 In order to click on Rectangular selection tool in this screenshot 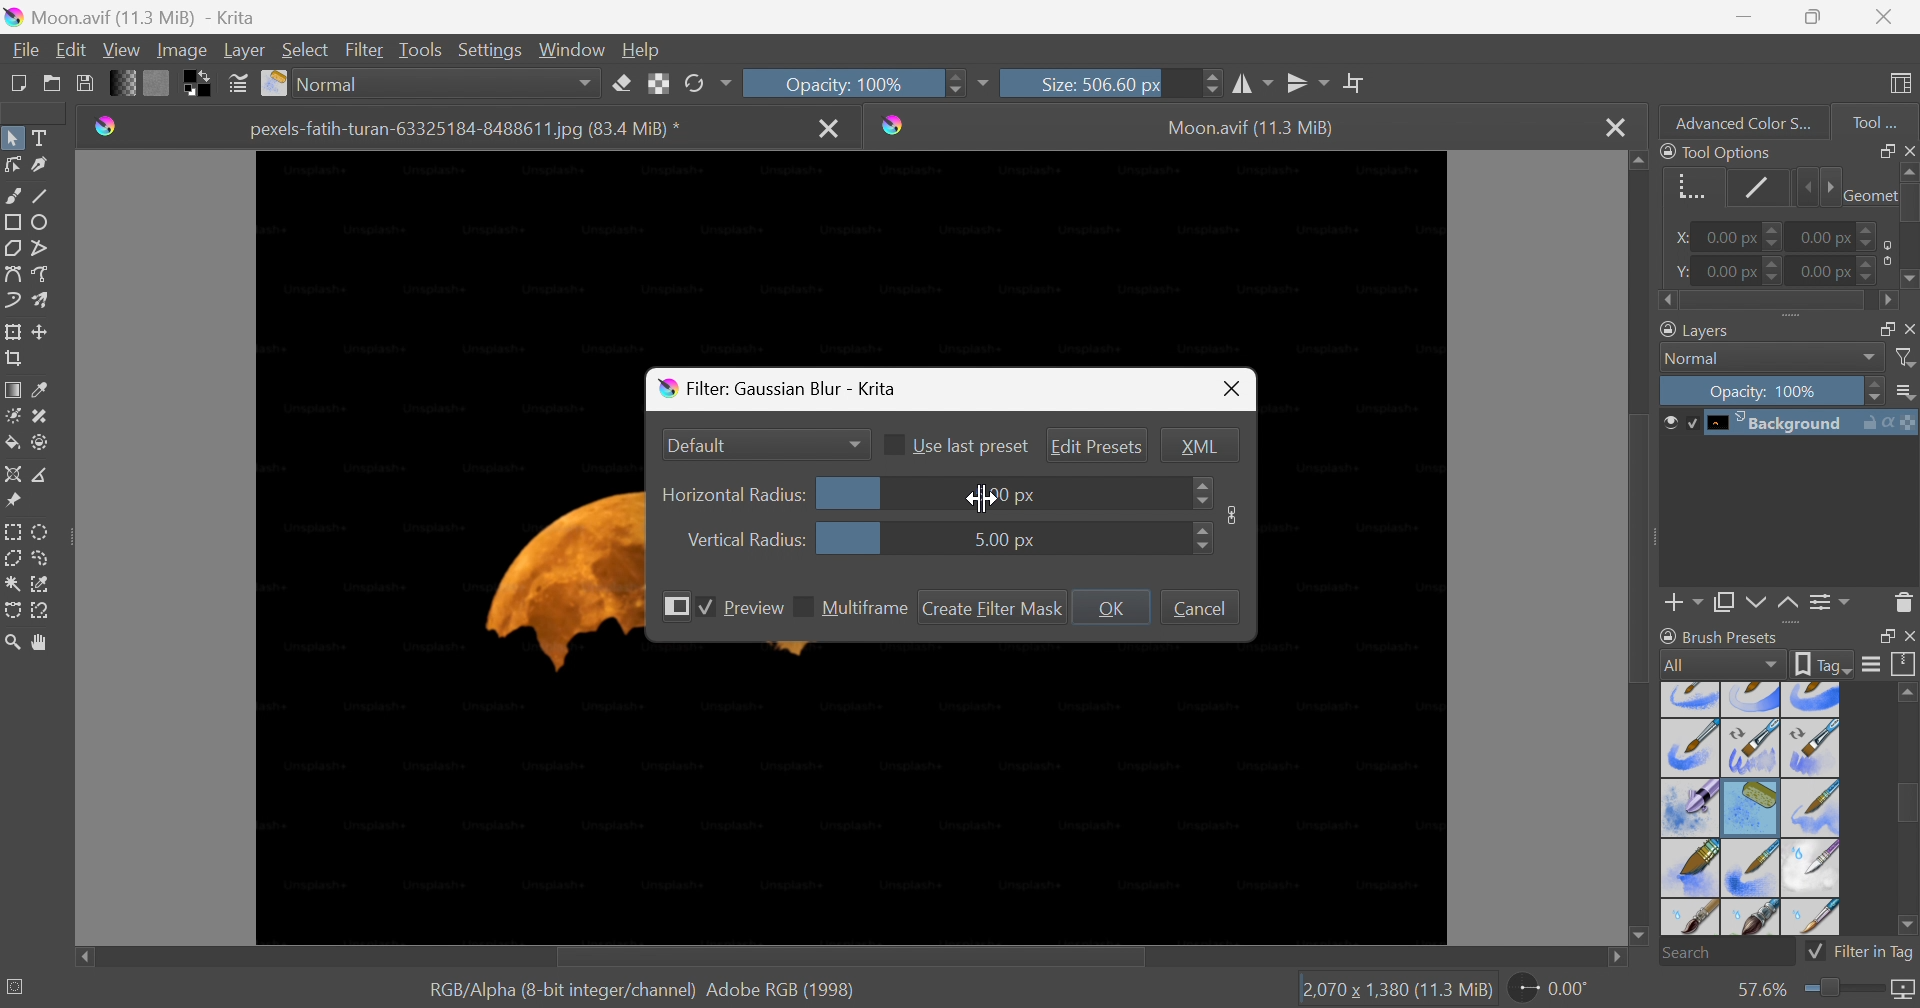, I will do `click(15, 532)`.